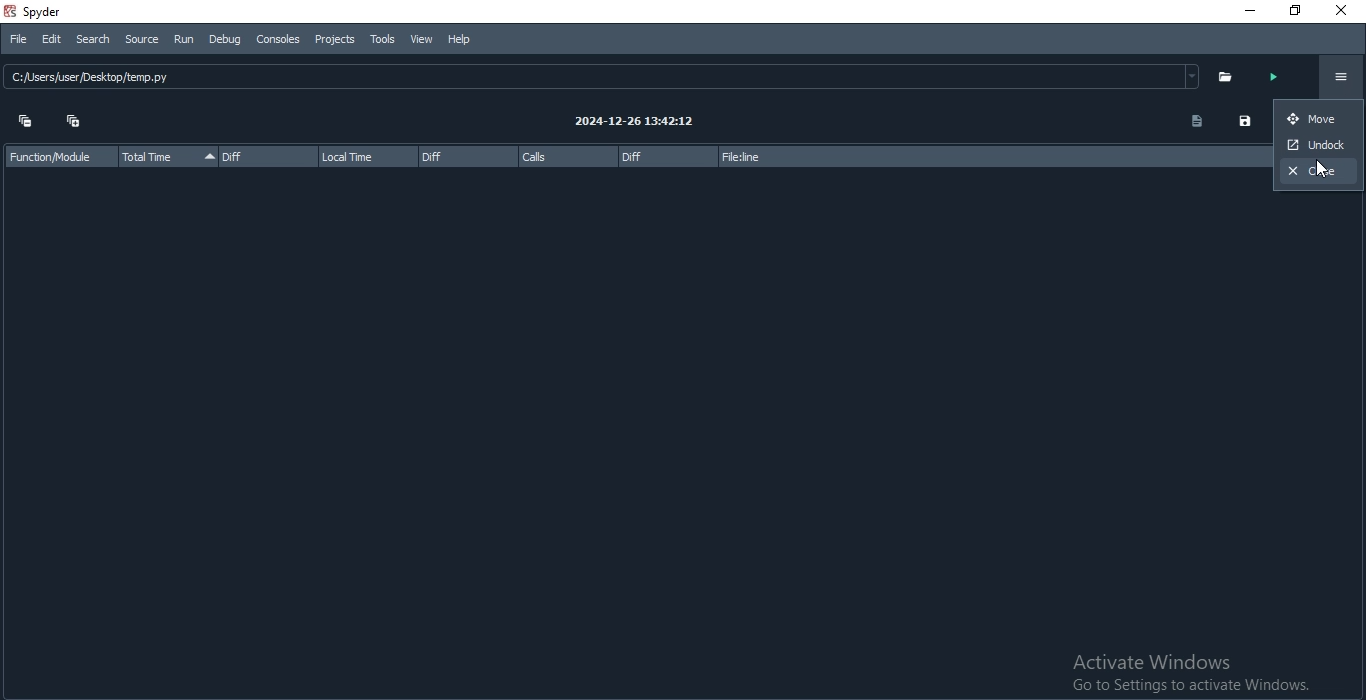  I want to click on Projects, so click(335, 40).